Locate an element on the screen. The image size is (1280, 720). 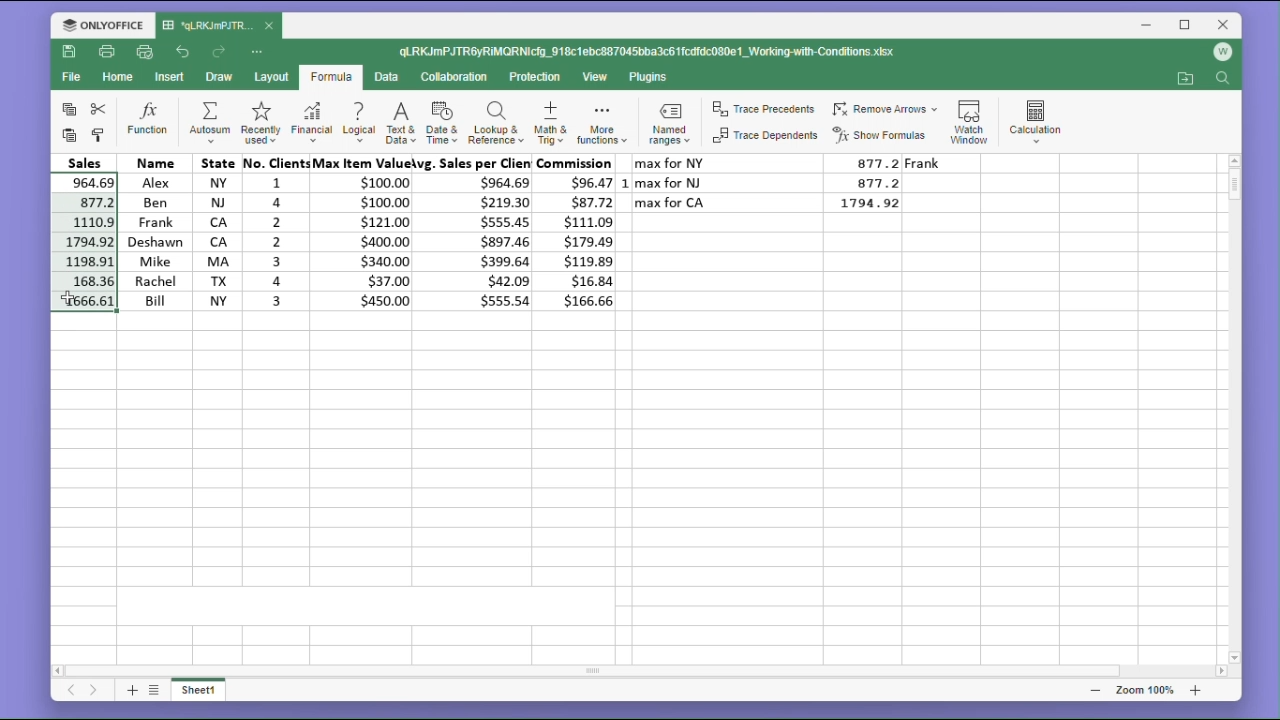
cursor is located at coordinates (71, 298).